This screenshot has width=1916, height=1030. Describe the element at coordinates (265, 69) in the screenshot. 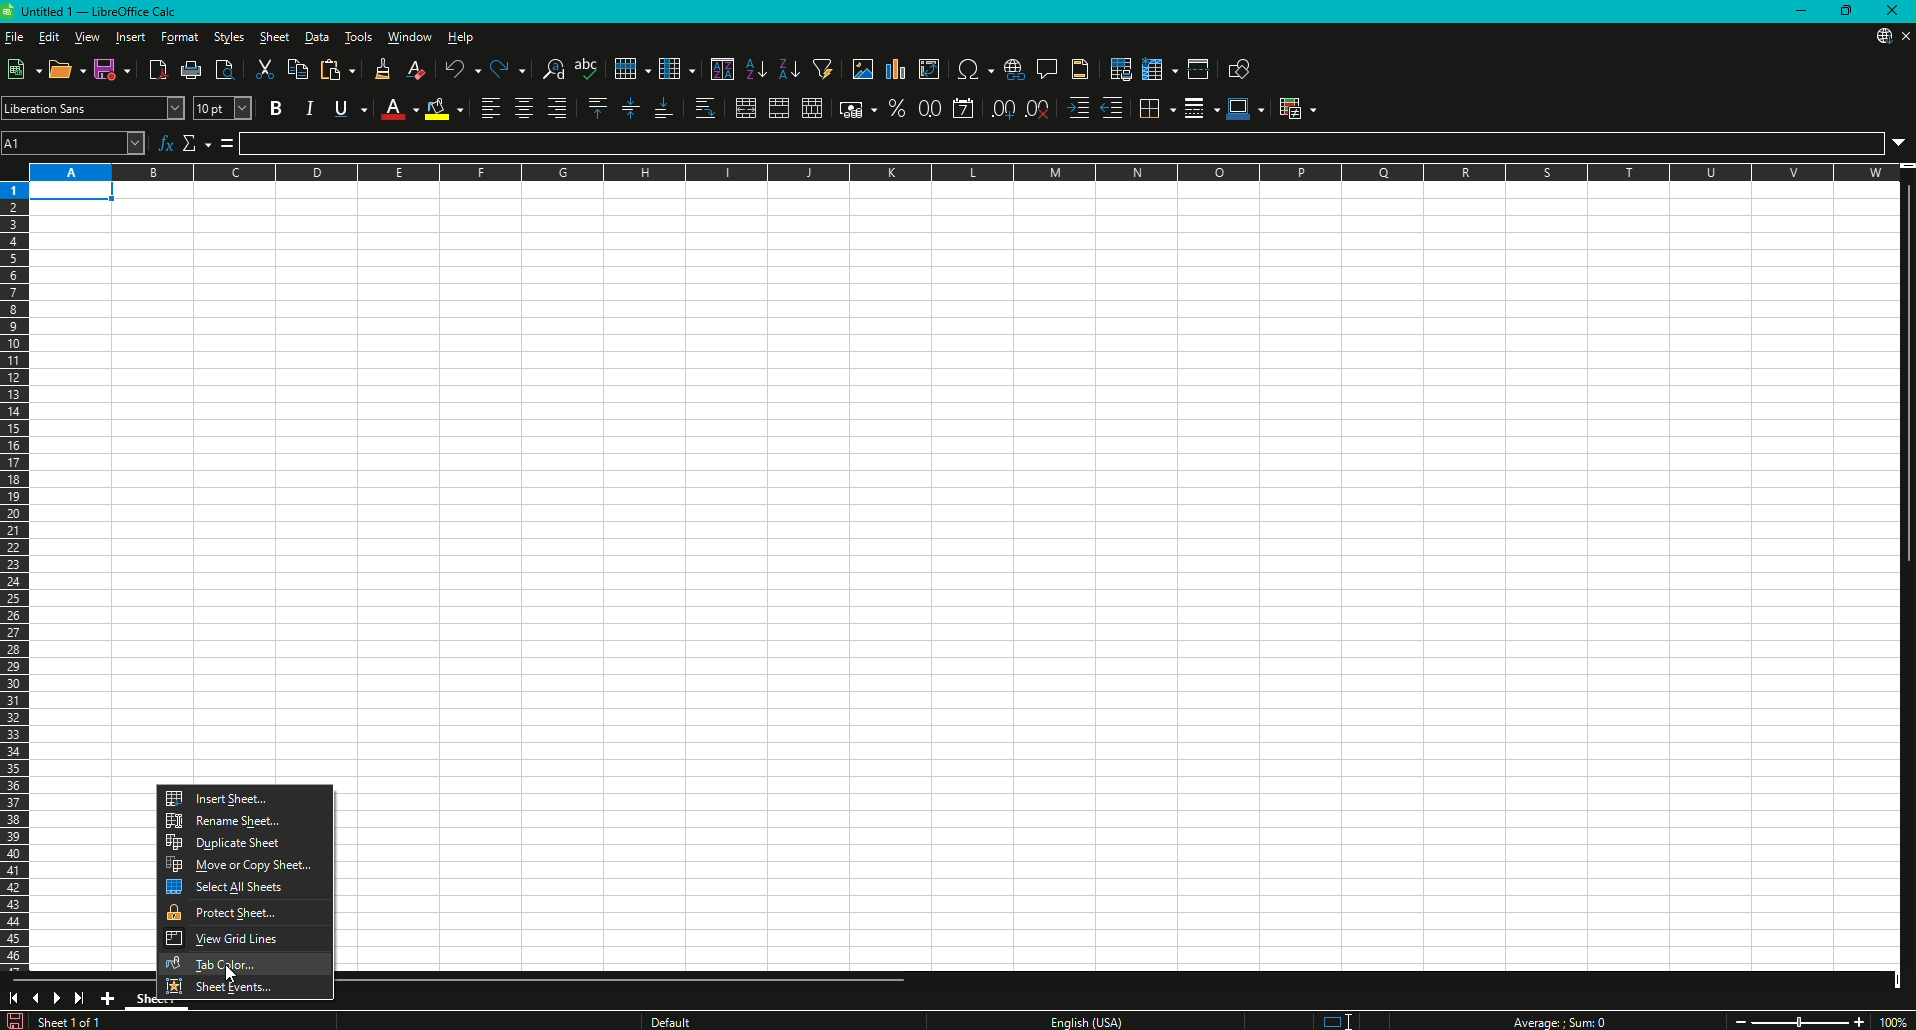

I see `Cut` at that location.